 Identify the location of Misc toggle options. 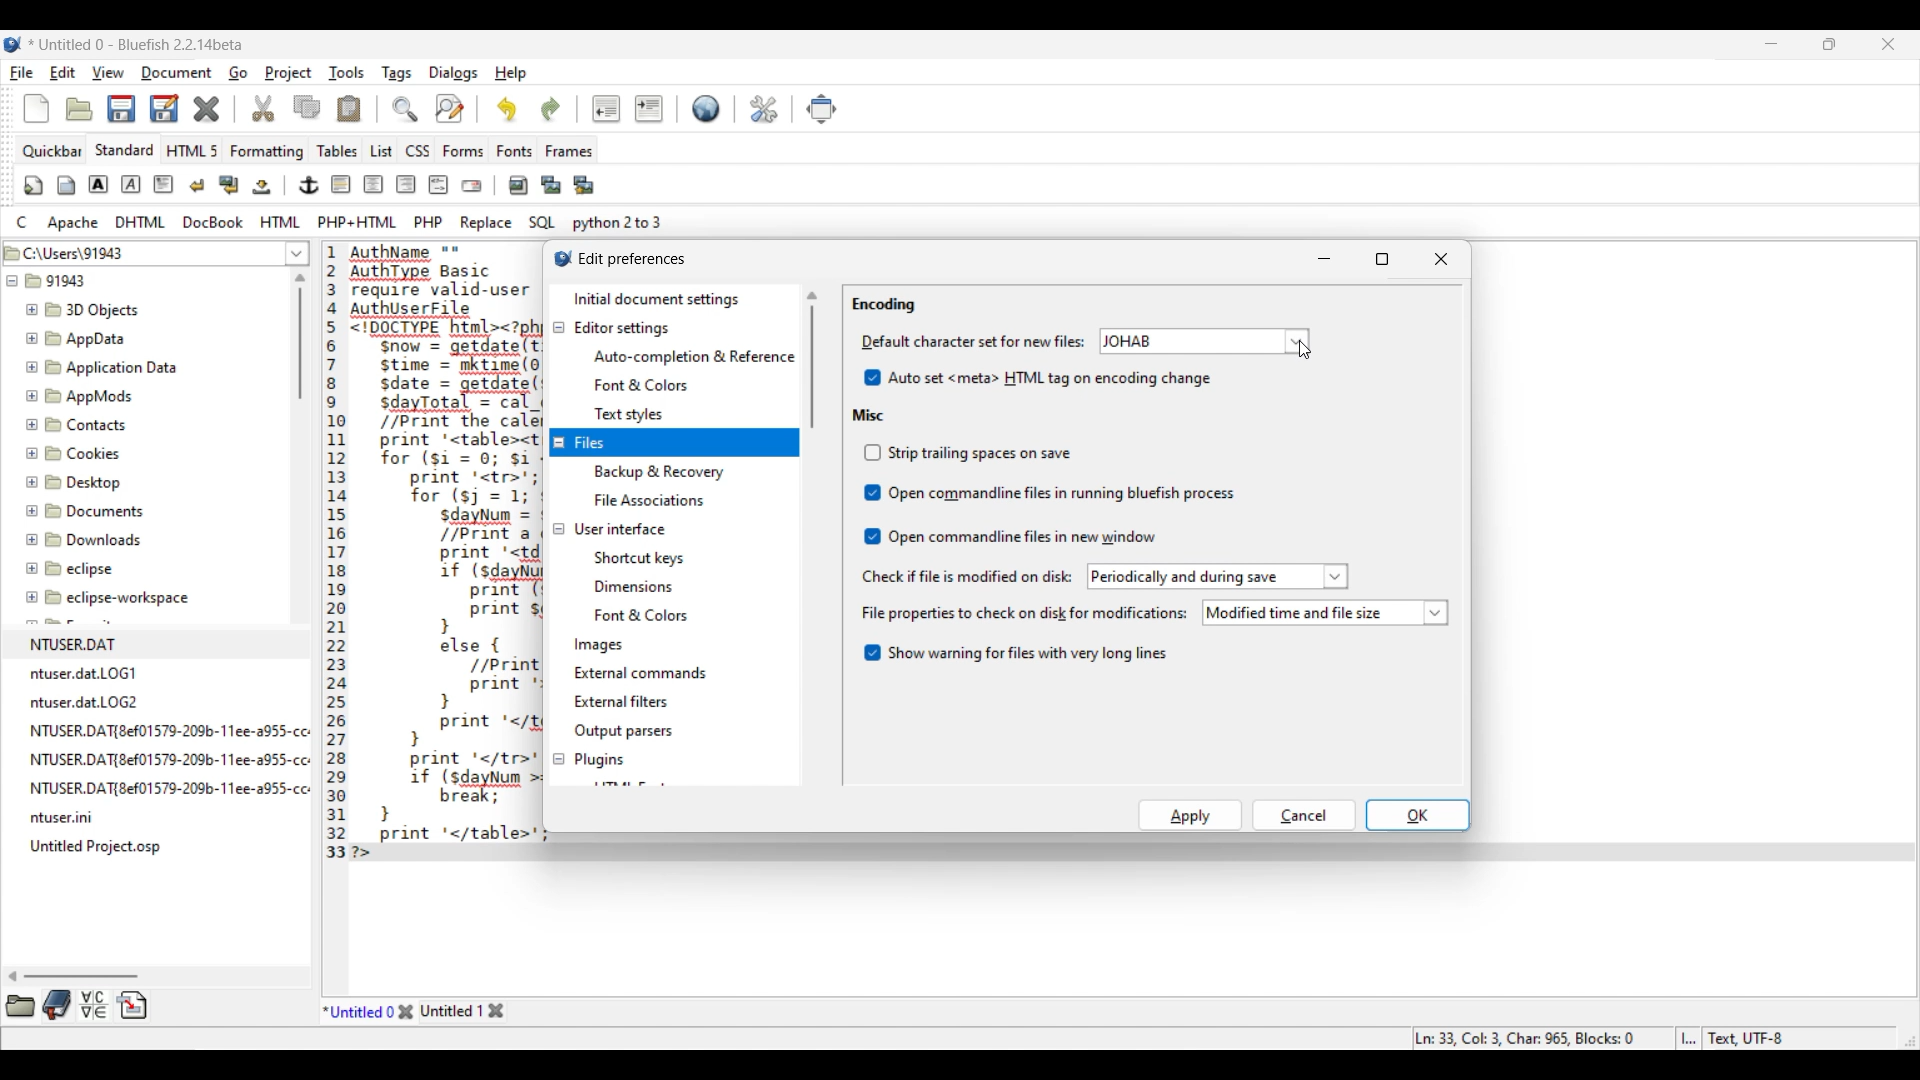
(1066, 496).